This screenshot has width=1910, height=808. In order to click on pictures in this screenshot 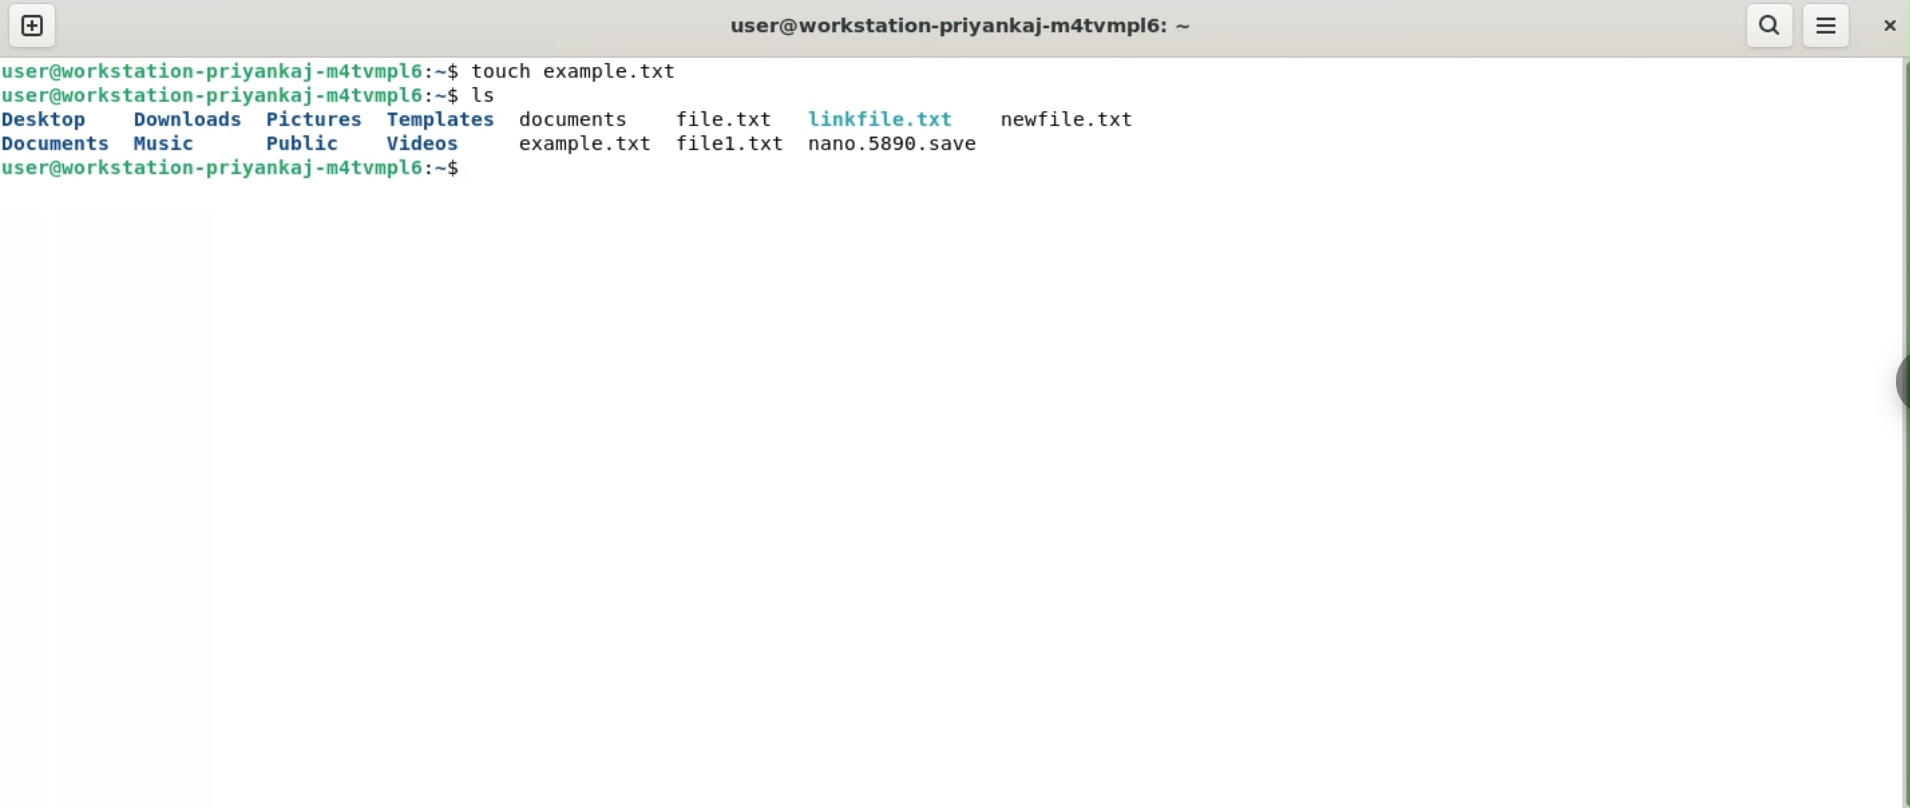, I will do `click(317, 118)`.